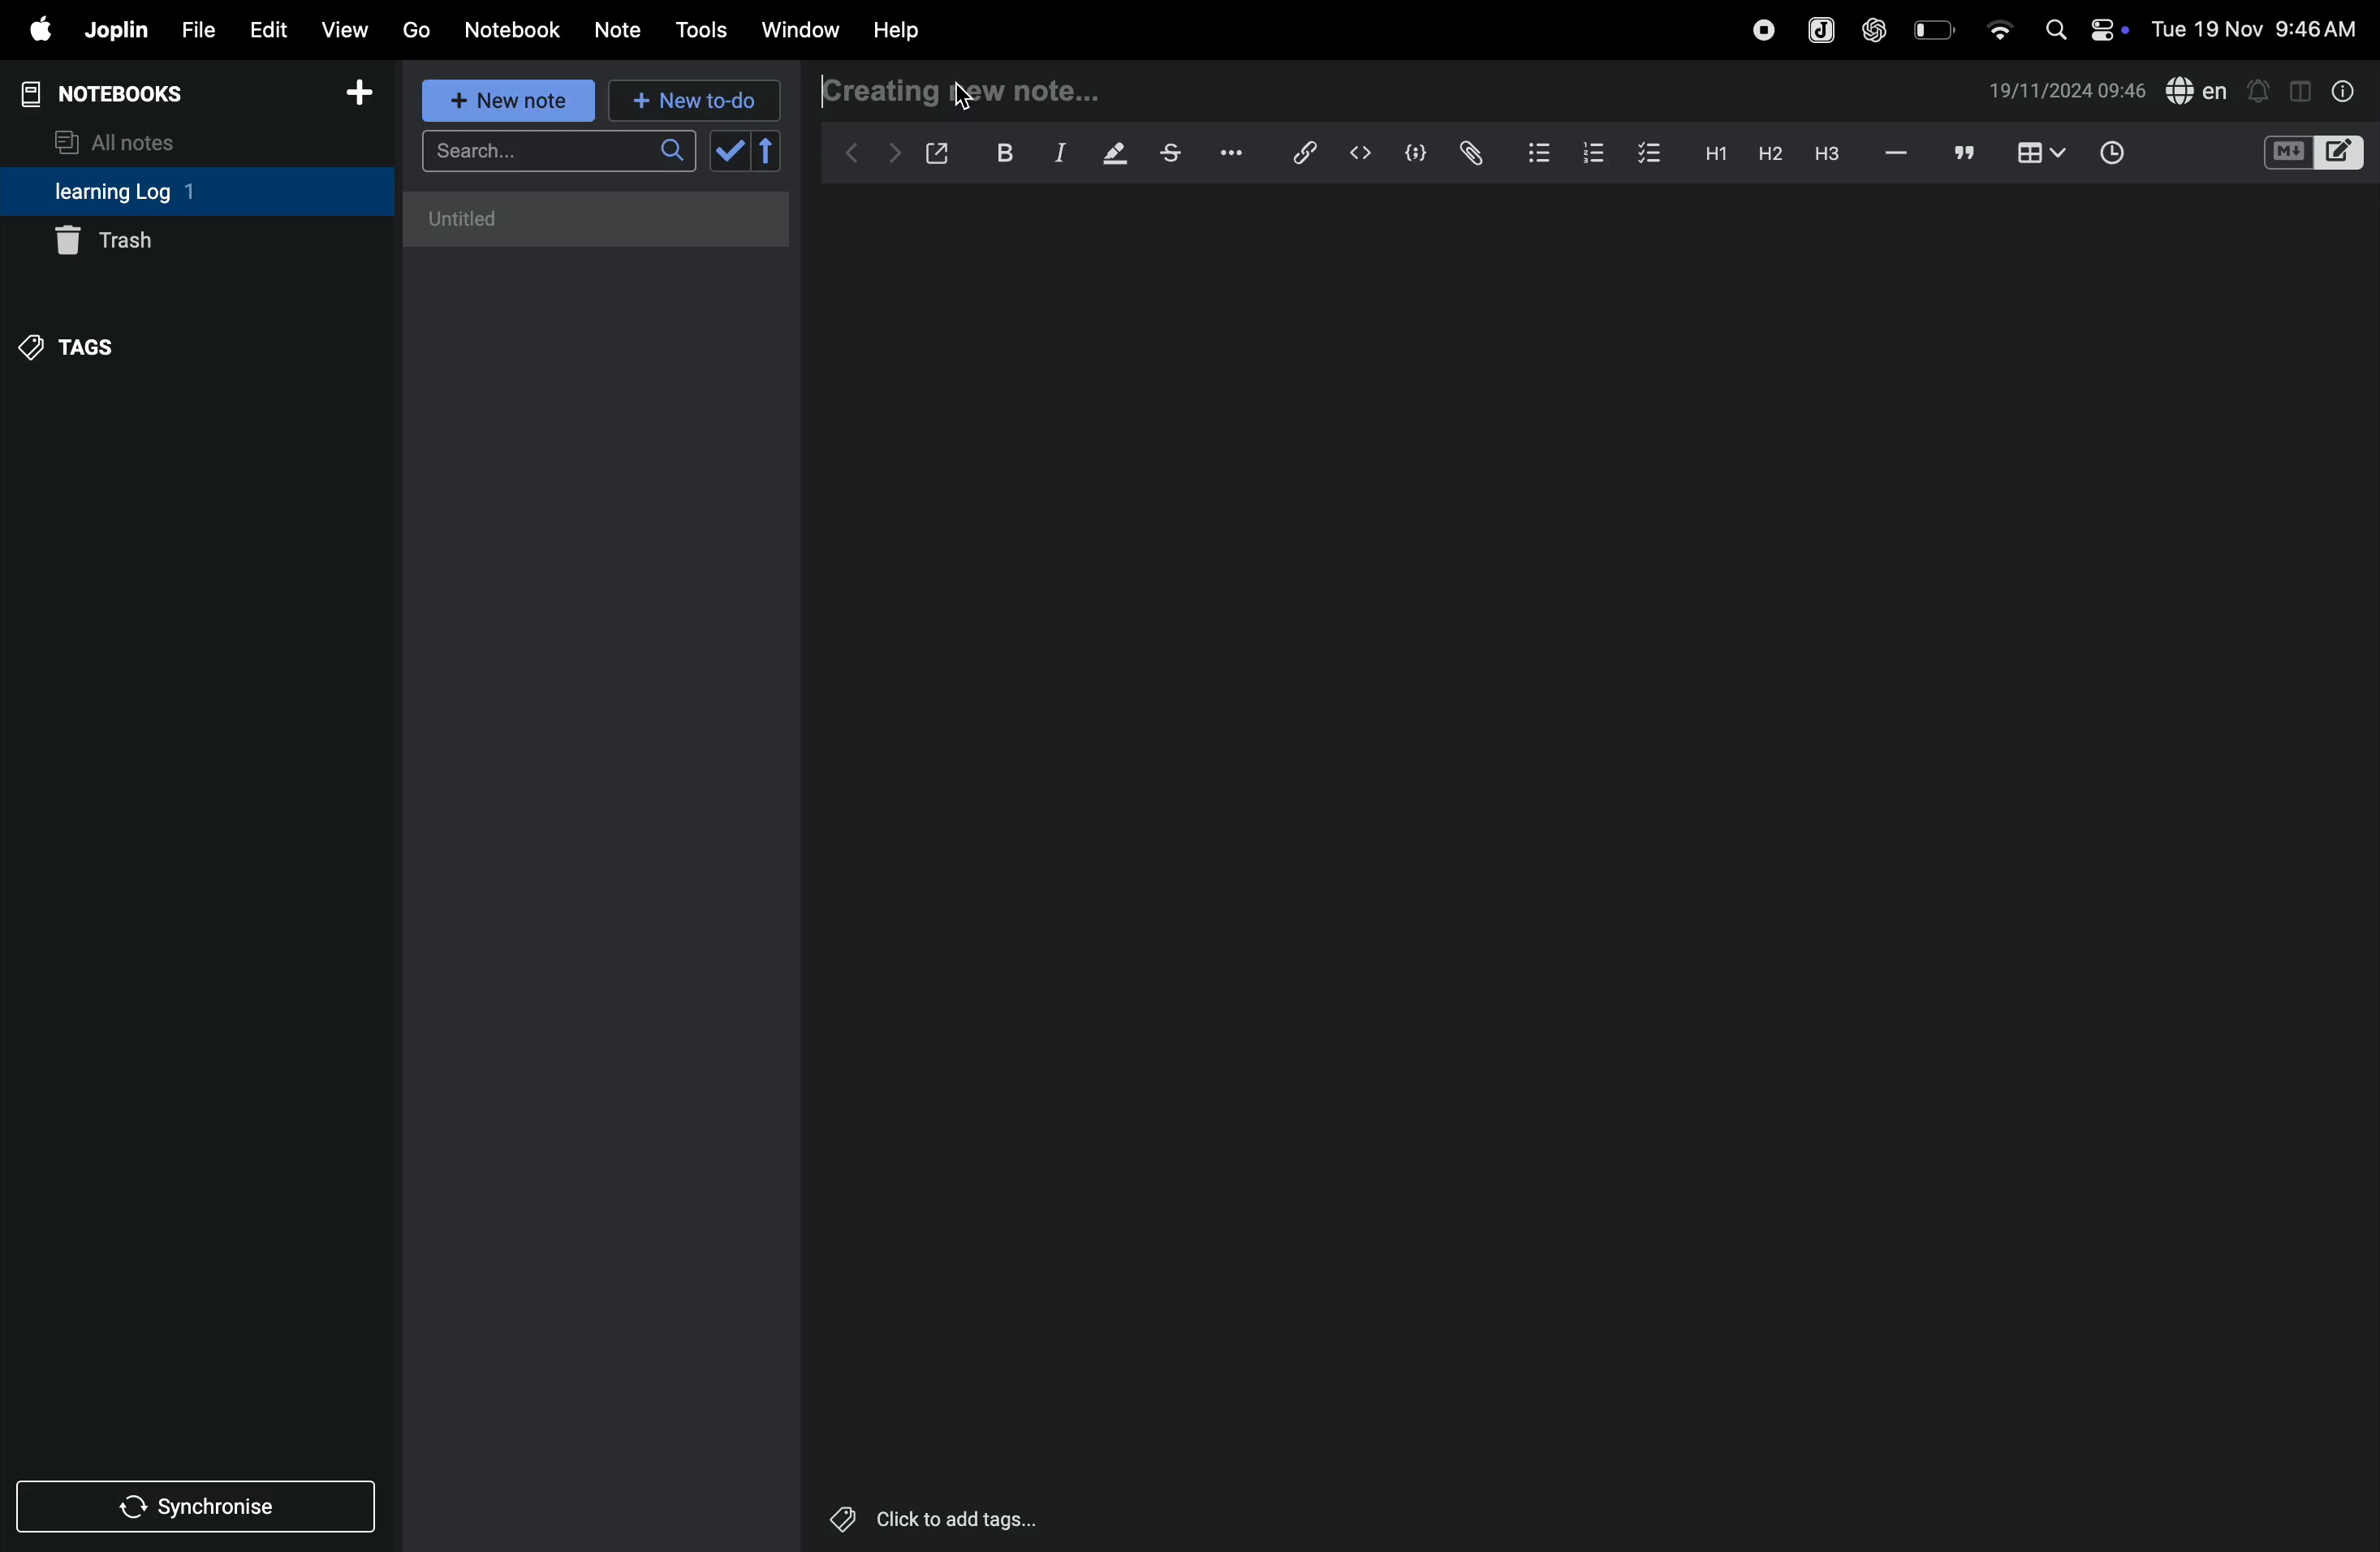 The width and height of the screenshot is (2380, 1552). What do you see at coordinates (894, 153) in the screenshot?
I see `forward` at bounding box center [894, 153].